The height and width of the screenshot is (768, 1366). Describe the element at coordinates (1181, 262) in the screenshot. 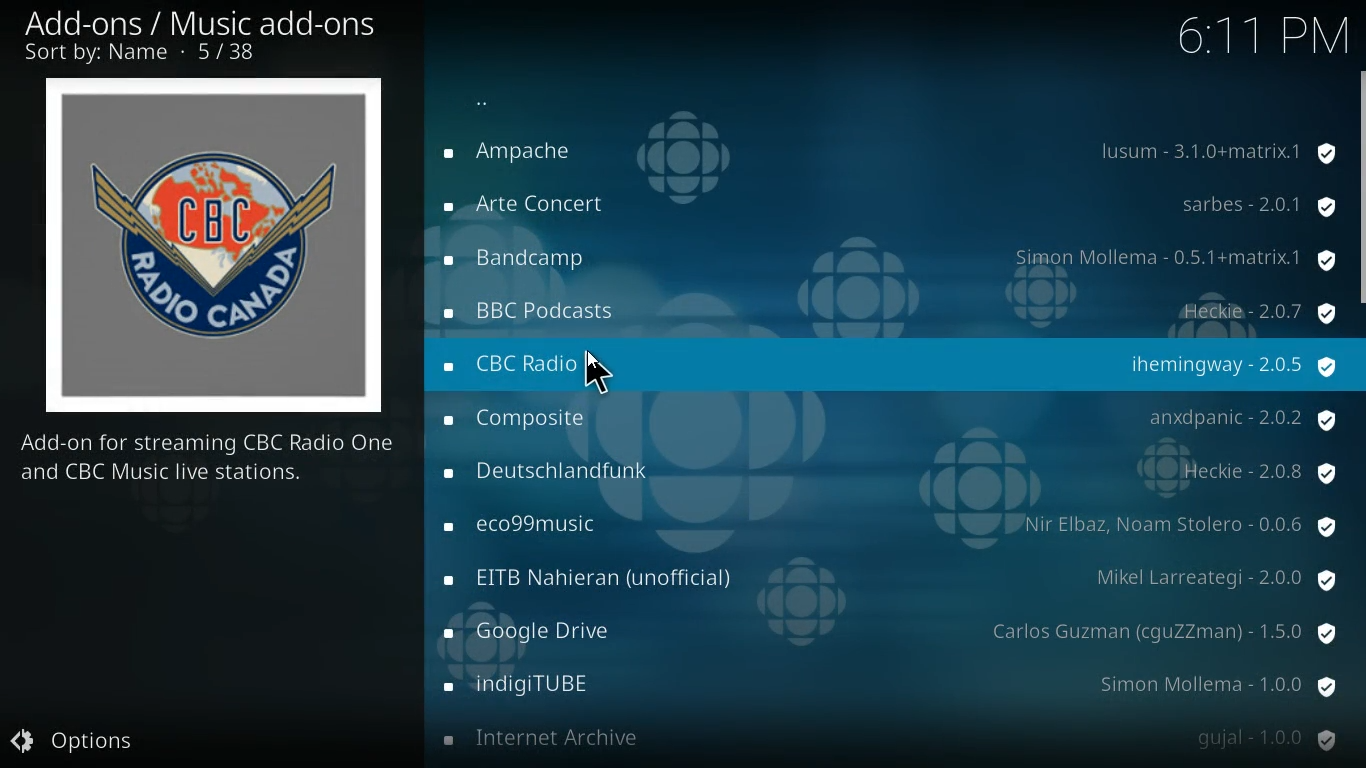

I see `protection` at that location.